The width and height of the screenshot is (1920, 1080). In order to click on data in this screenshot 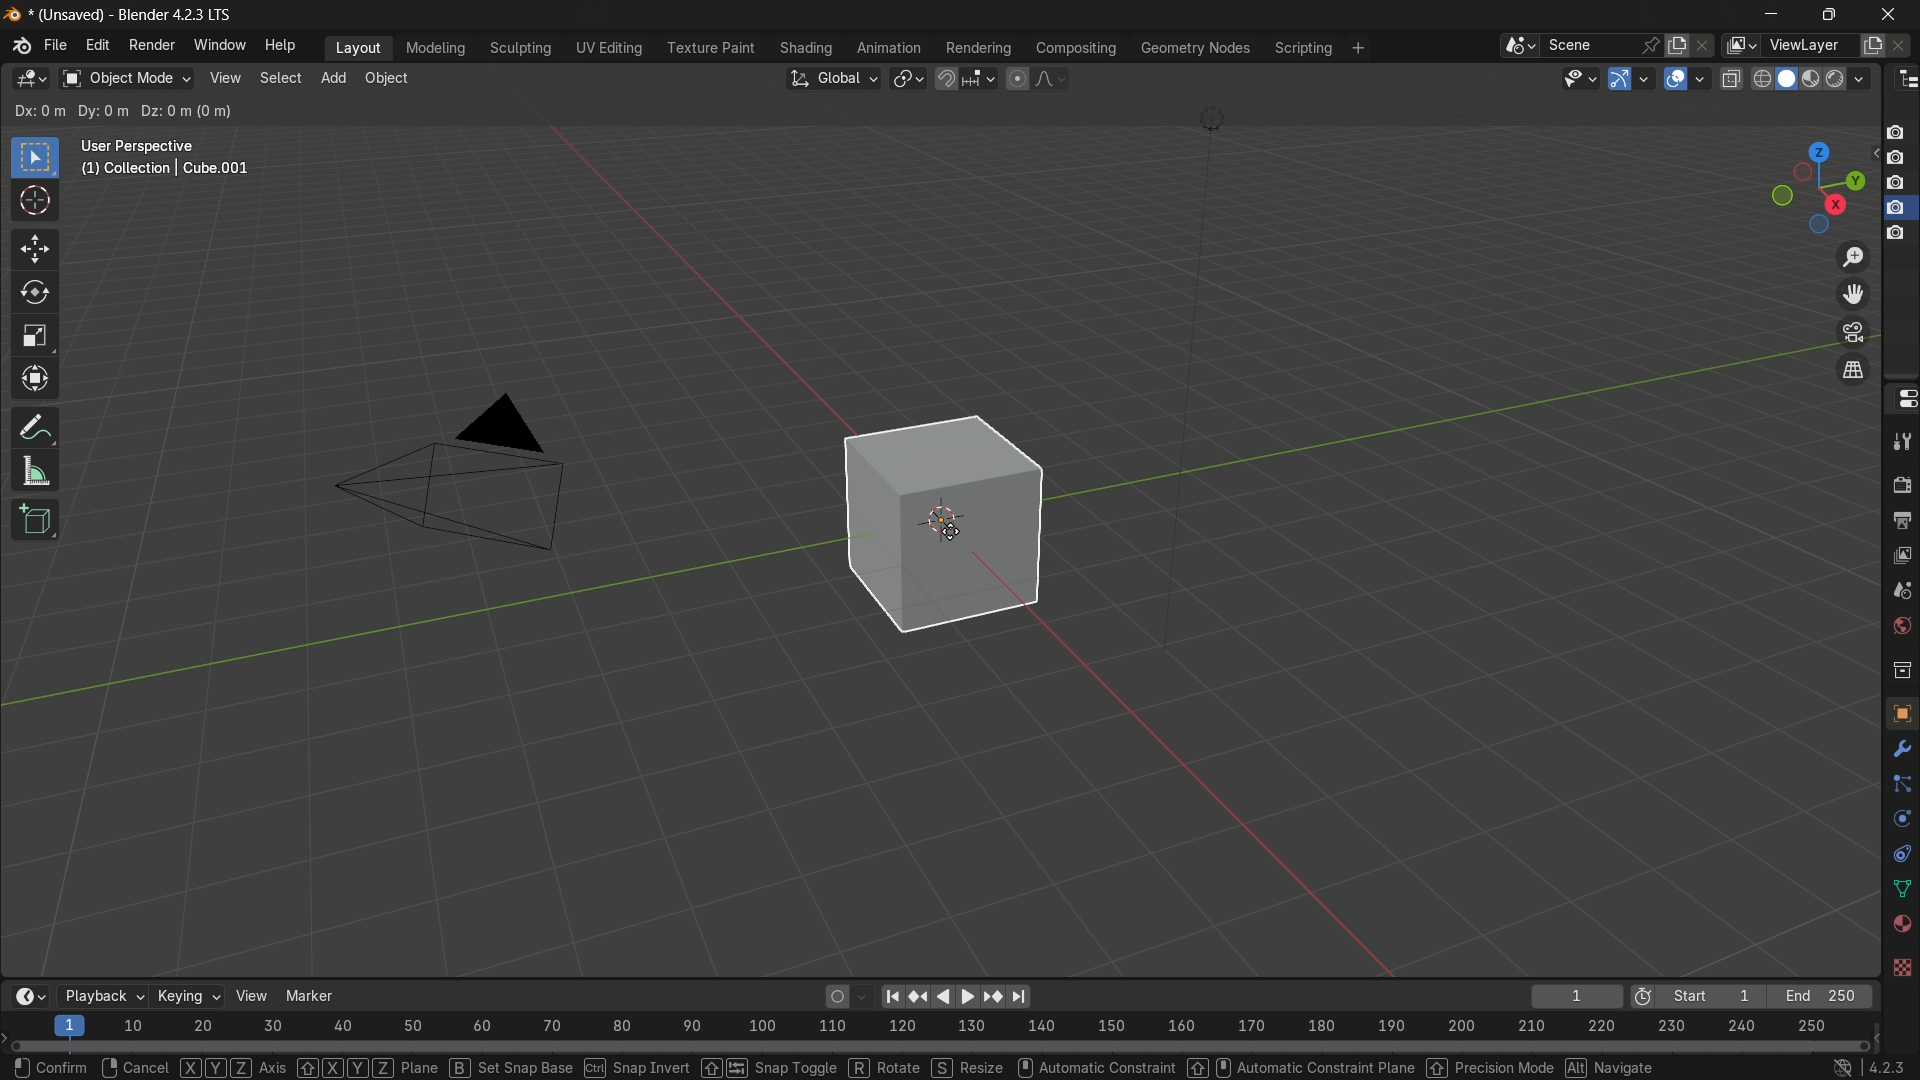, I will do `click(1902, 887)`.